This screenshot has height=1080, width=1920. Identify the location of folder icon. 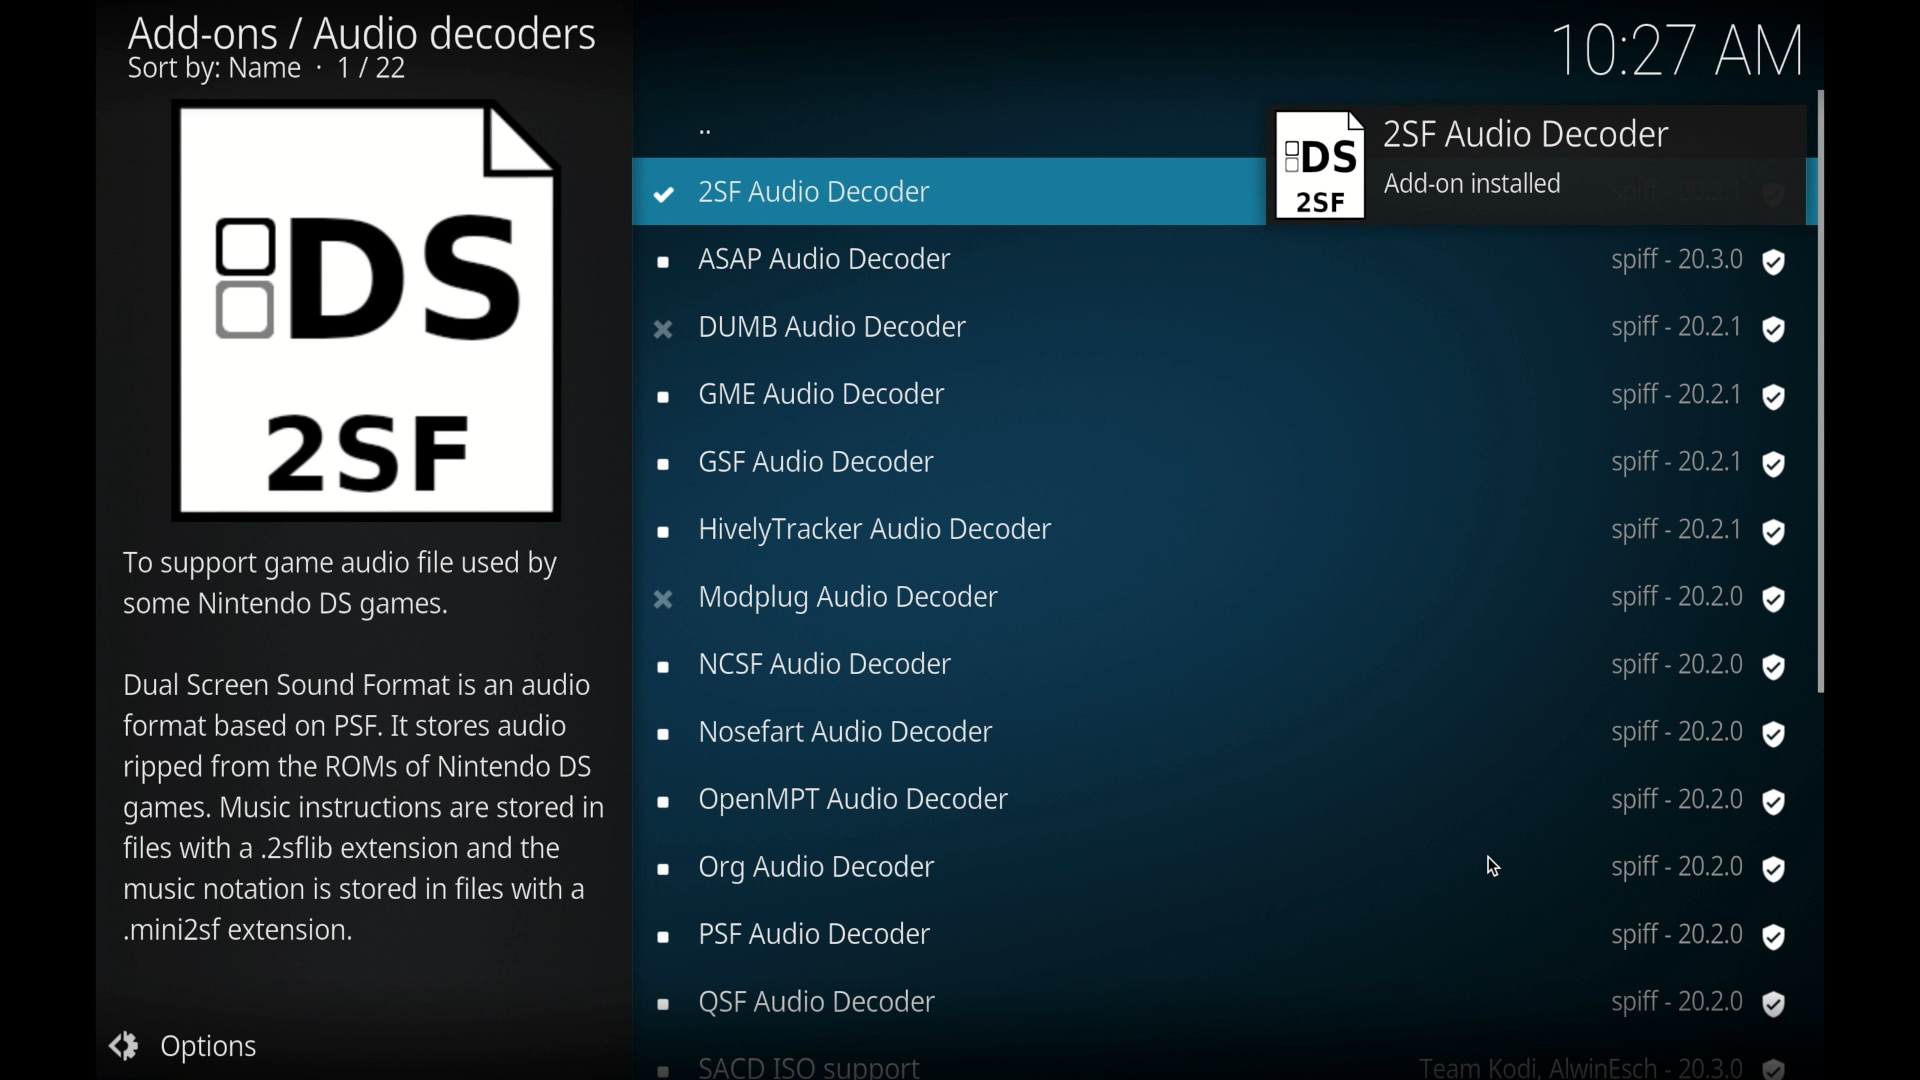
(368, 313).